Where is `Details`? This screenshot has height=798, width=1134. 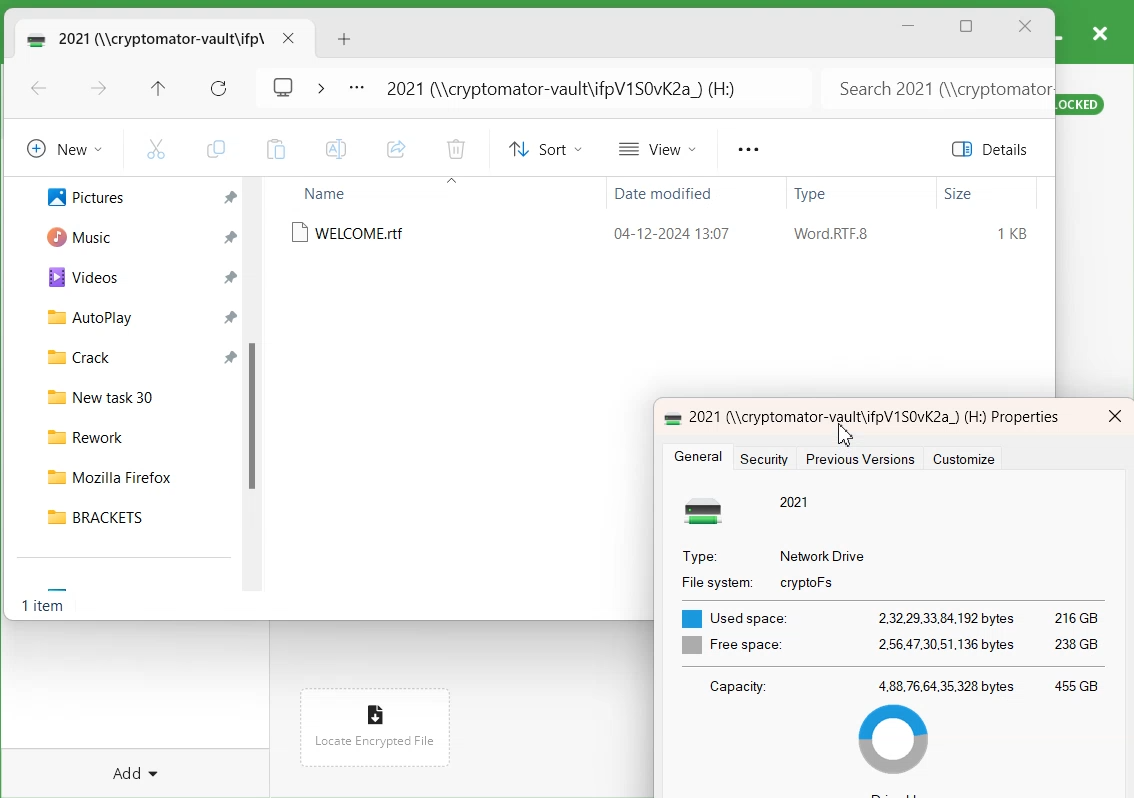
Details is located at coordinates (994, 149).